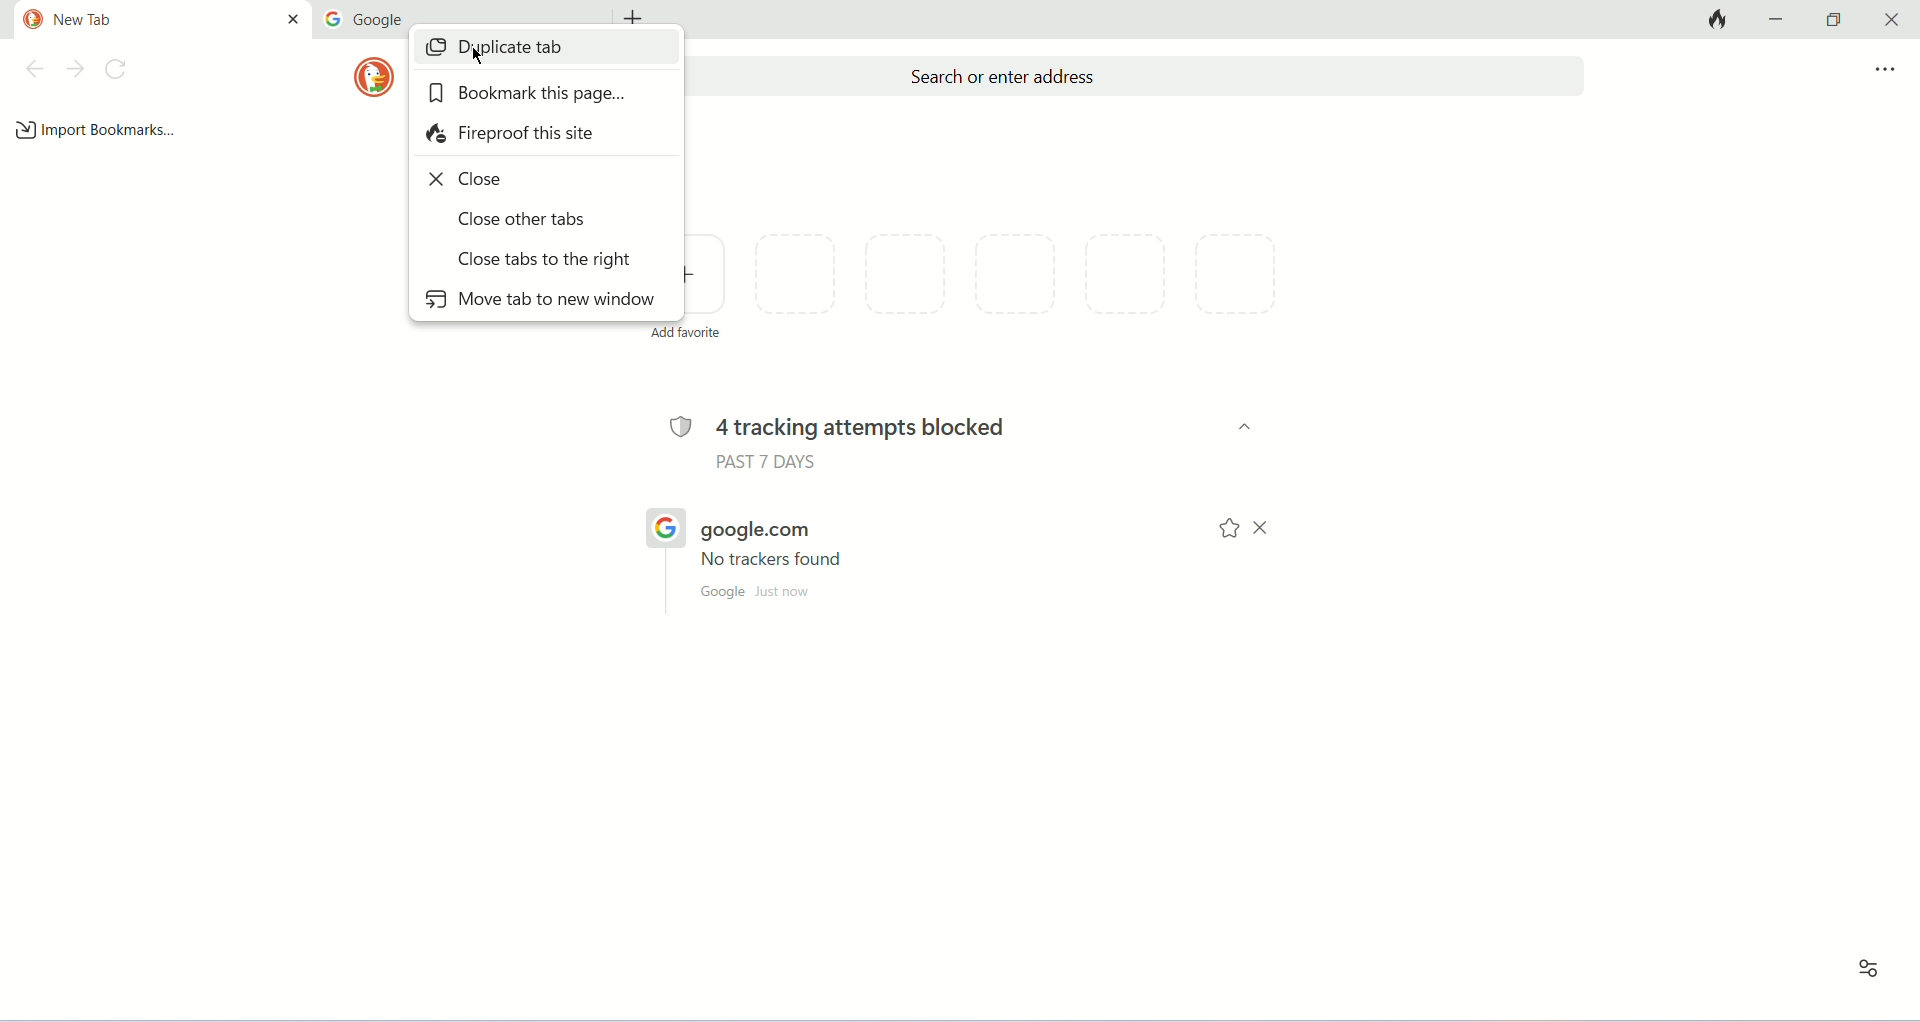  Describe the element at coordinates (123, 23) in the screenshot. I see `new tab` at that location.